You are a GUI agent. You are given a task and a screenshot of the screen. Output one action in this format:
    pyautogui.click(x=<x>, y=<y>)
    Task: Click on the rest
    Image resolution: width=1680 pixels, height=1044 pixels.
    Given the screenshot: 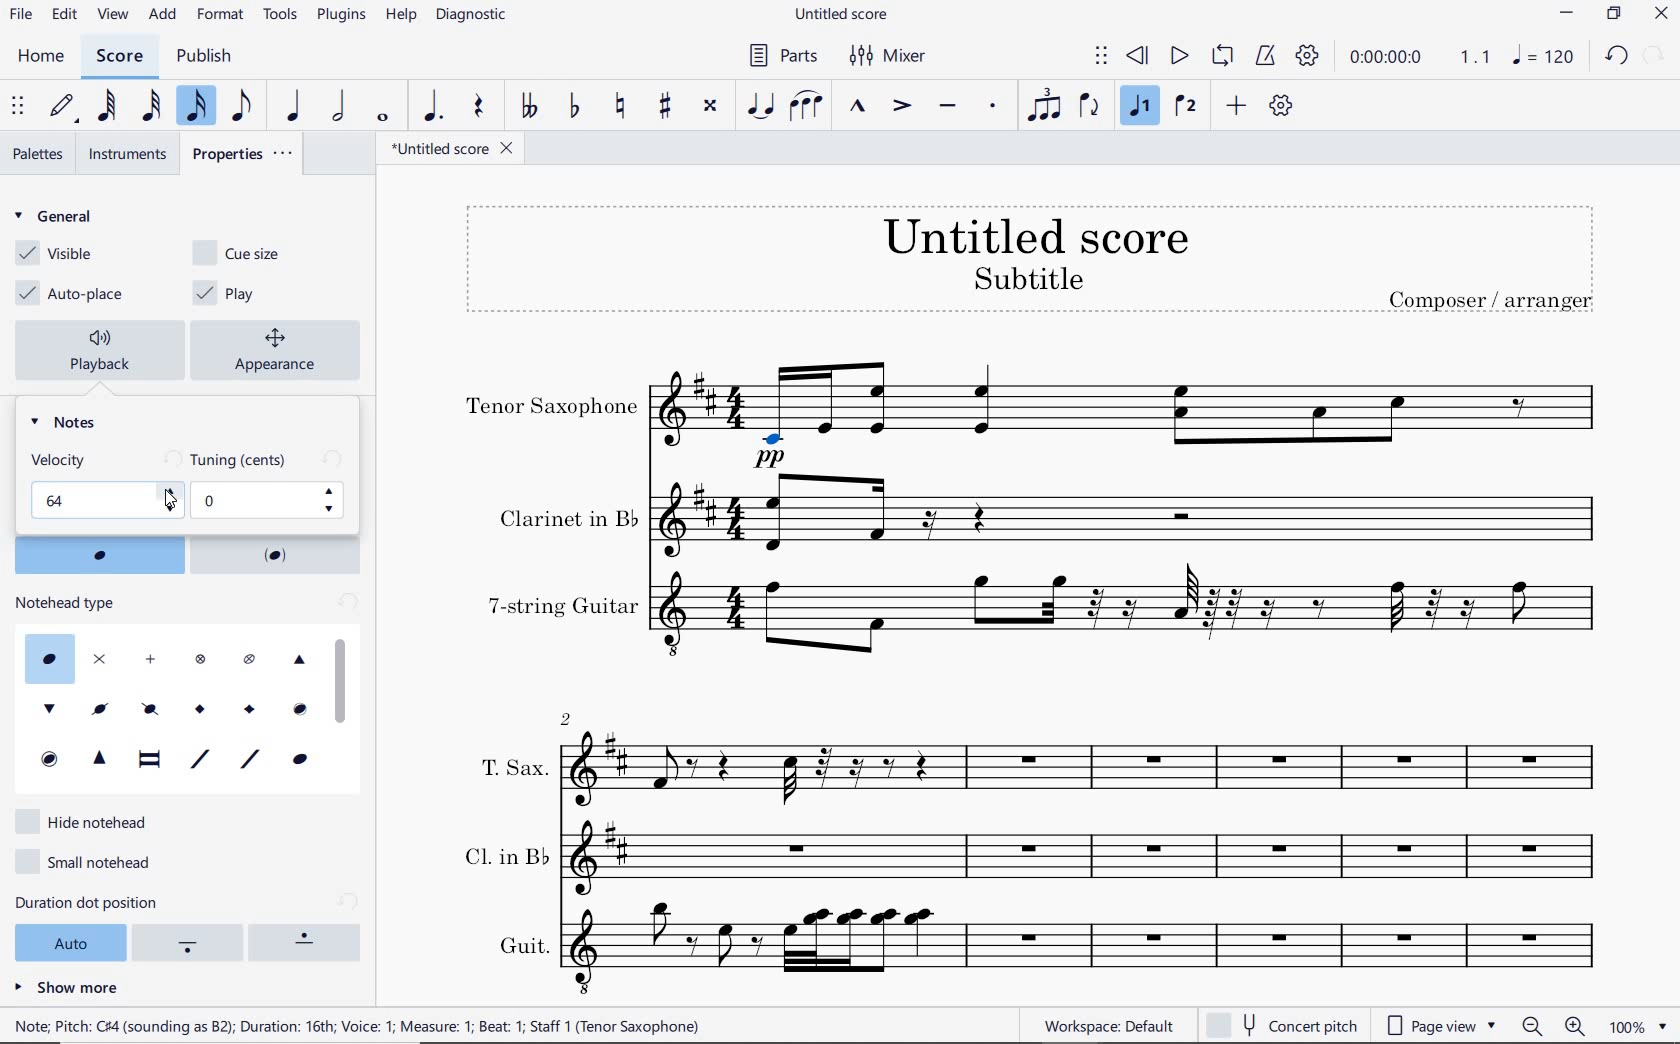 What is the action you would take?
    pyautogui.click(x=481, y=107)
    